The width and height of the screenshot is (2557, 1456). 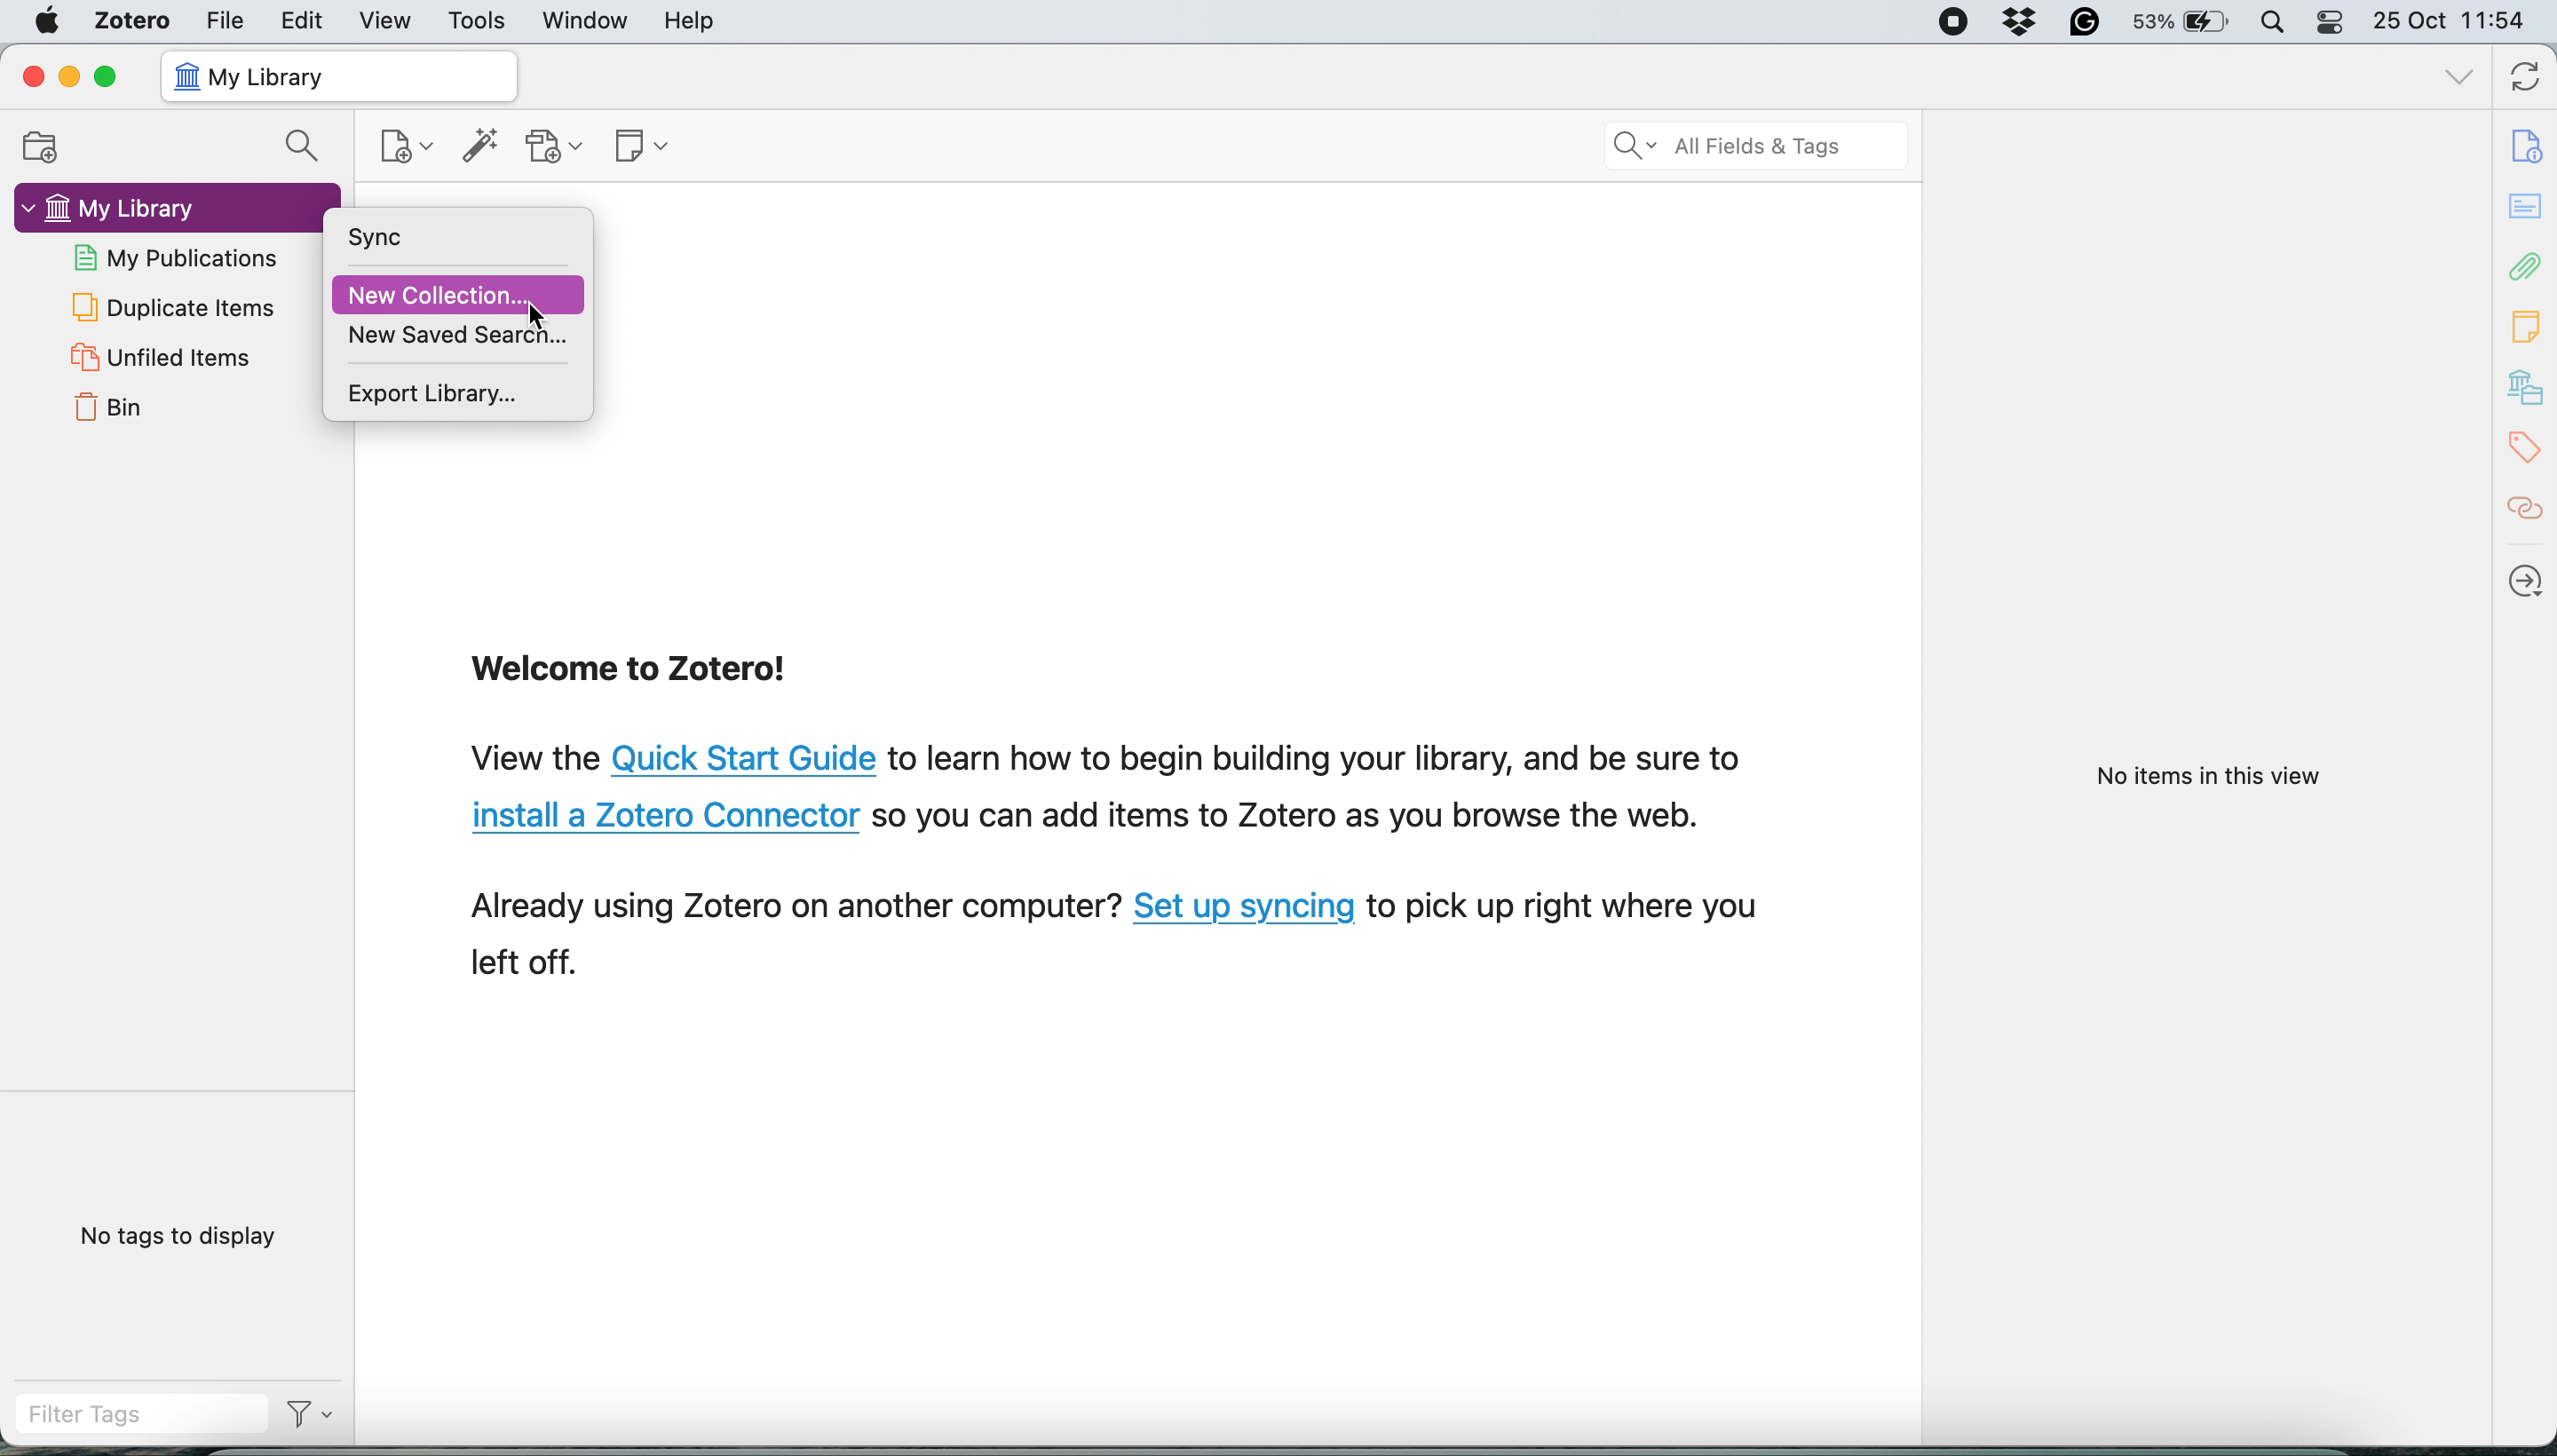 I want to click on locate, so click(x=2528, y=574).